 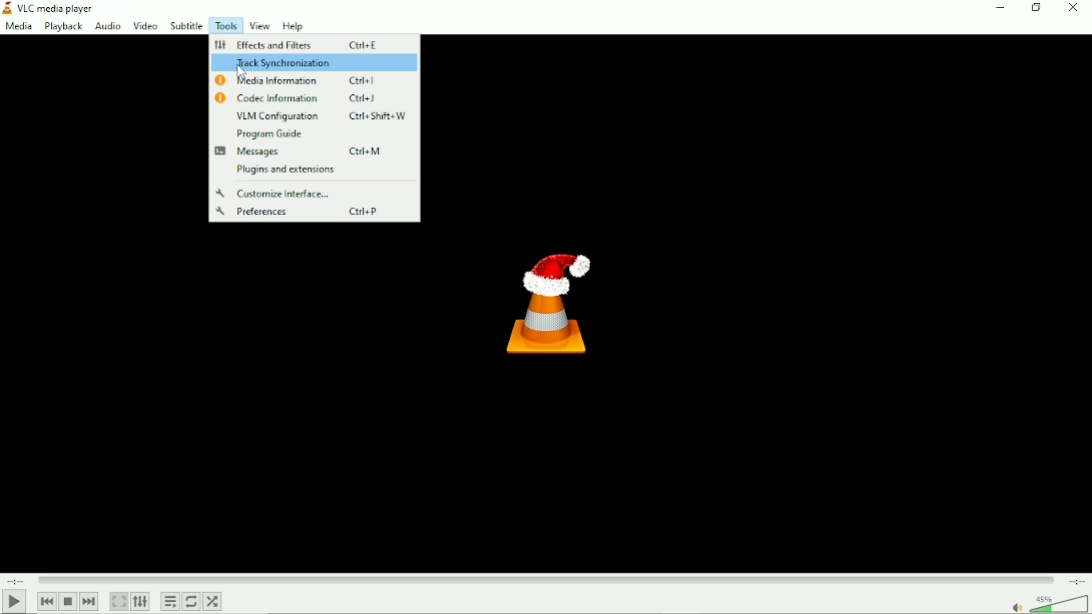 What do you see at coordinates (259, 25) in the screenshot?
I see `View` at bounding box center [259, 25].